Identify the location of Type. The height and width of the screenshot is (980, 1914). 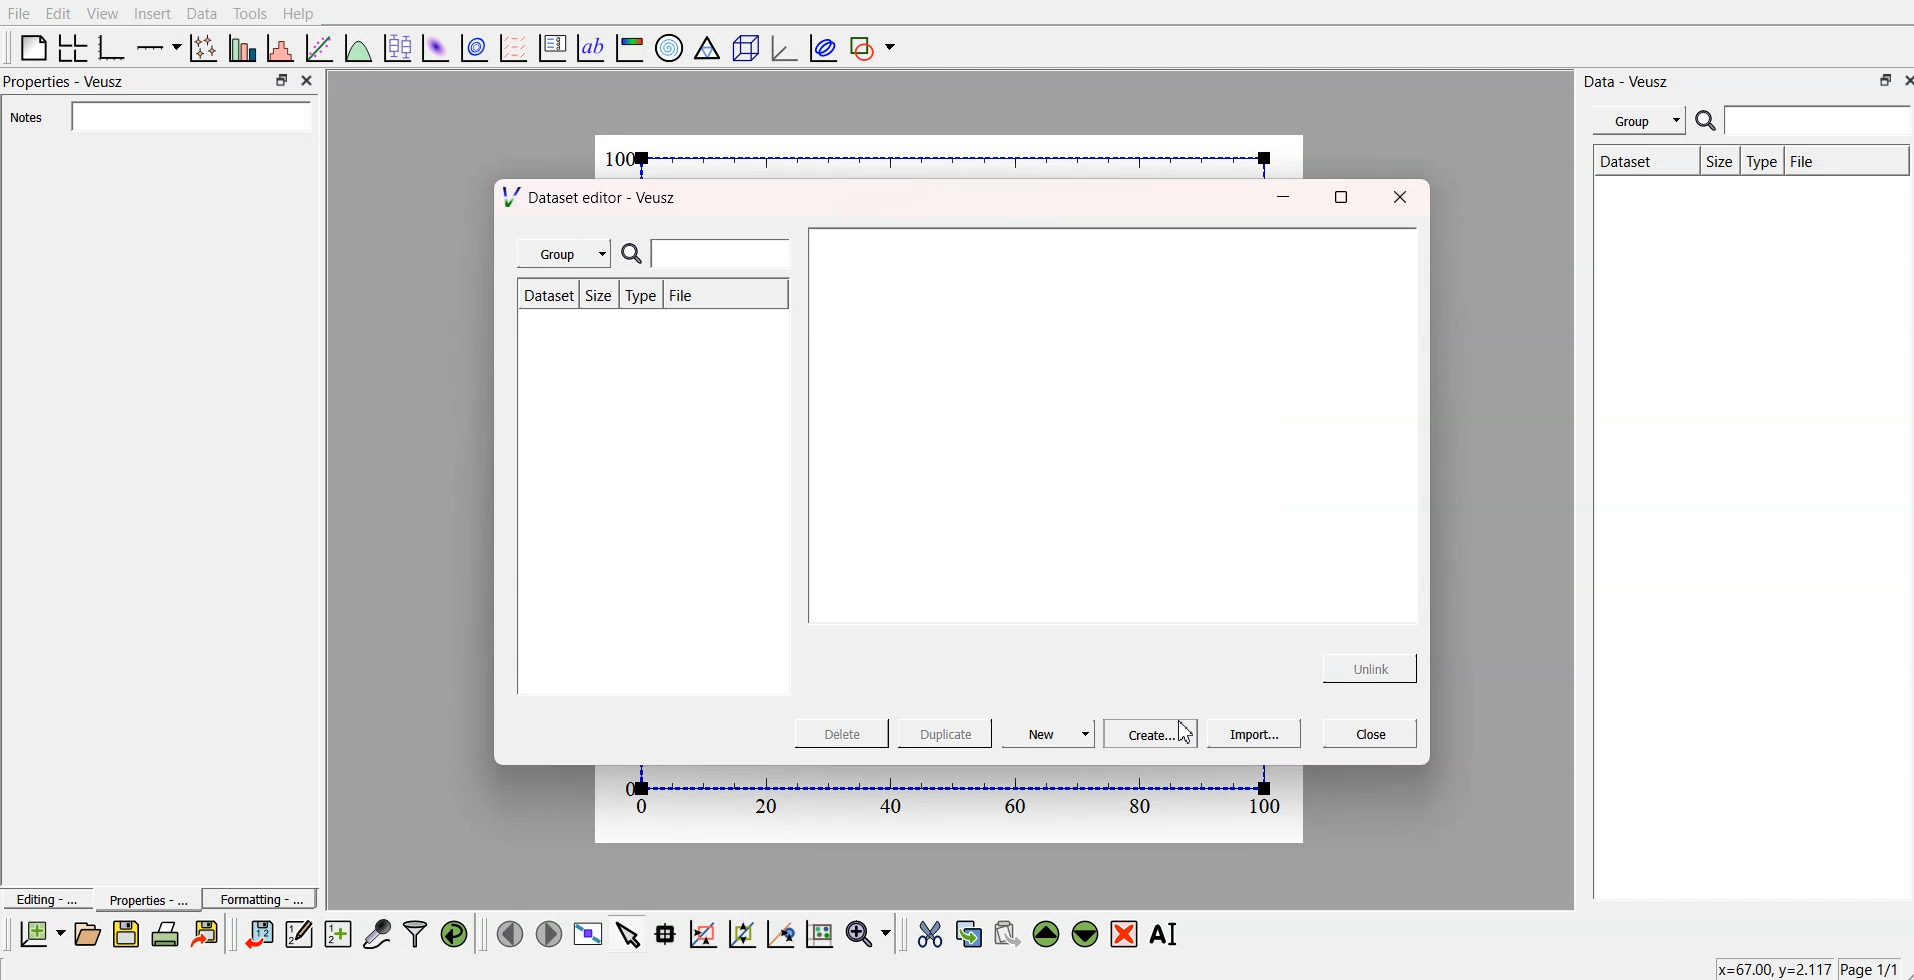
(1763, 161).